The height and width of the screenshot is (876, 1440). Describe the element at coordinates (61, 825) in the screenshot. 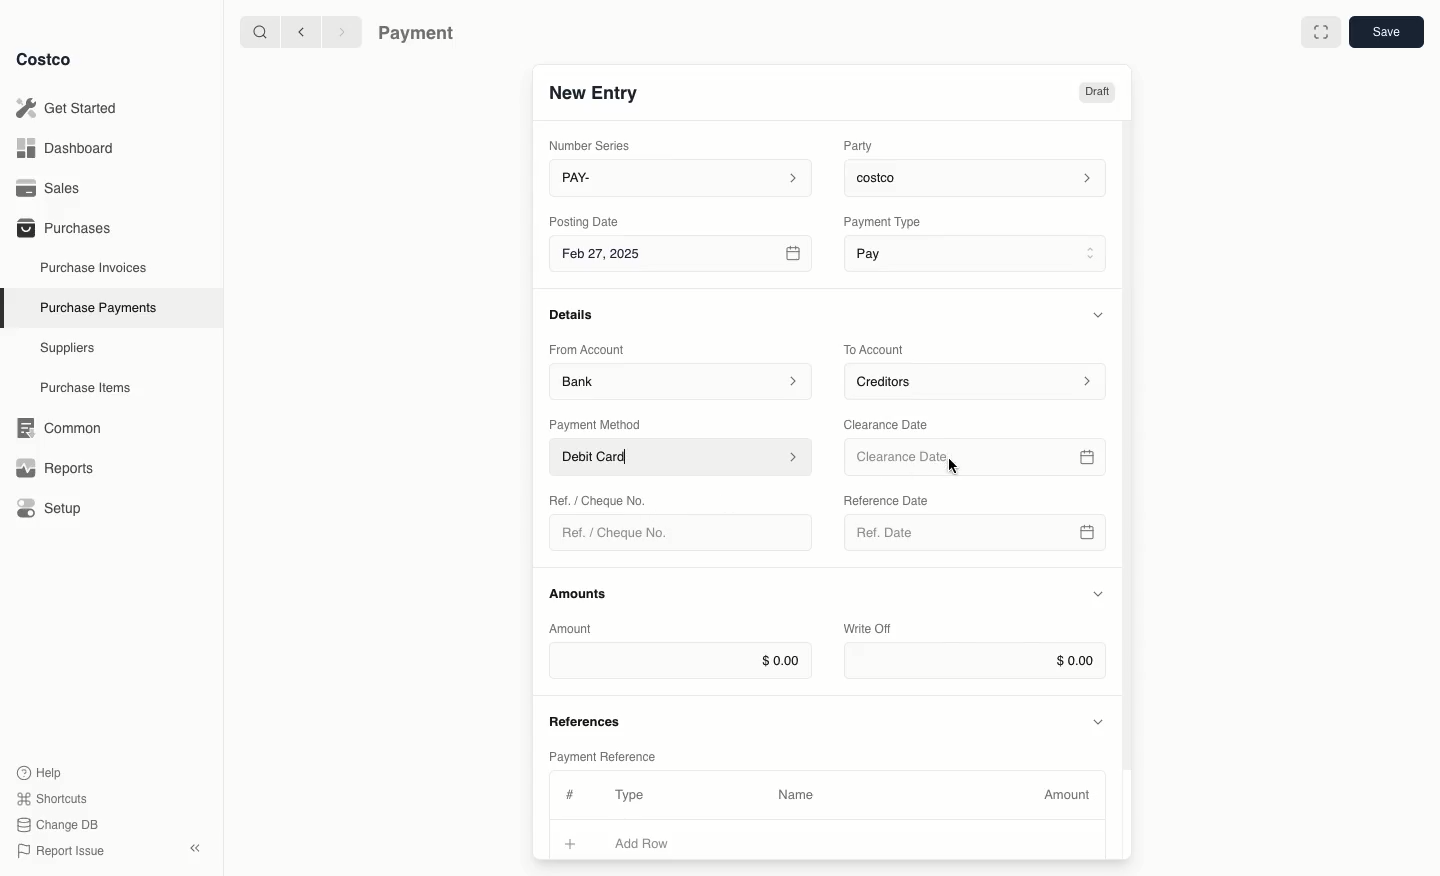

I see `Change DB` at that location.